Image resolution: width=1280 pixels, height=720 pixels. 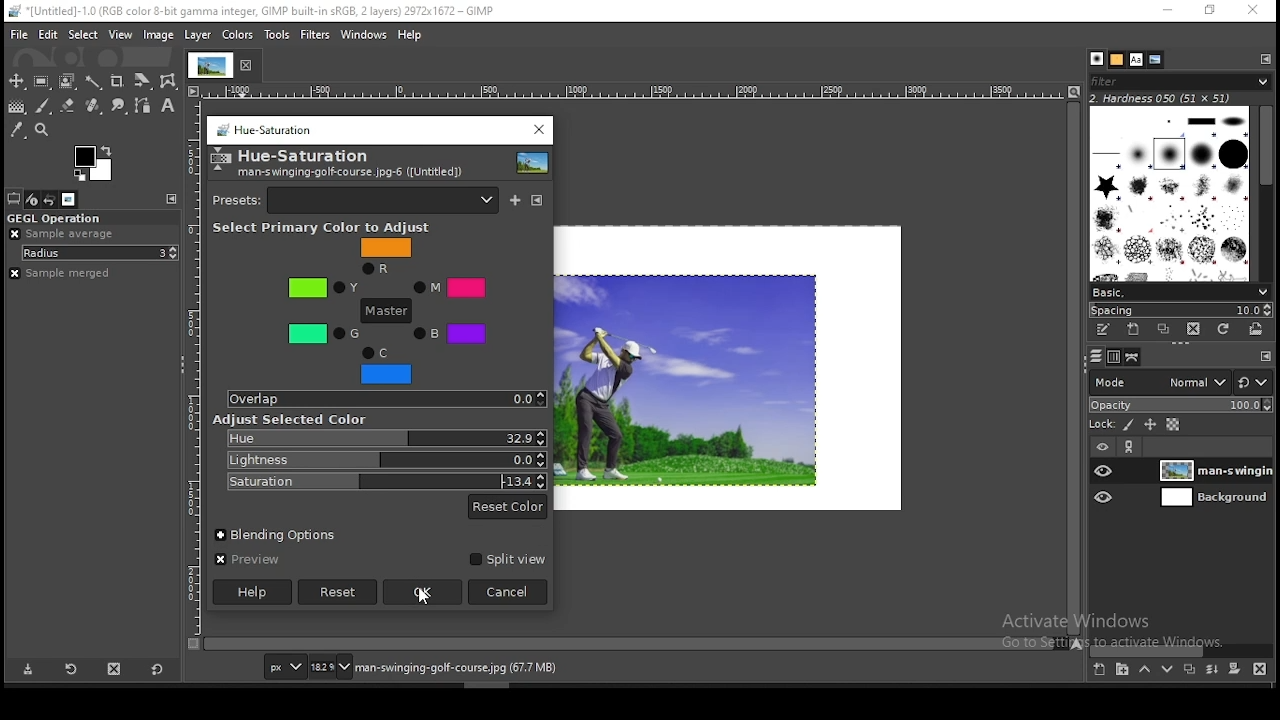 I want to click on layer , so click(x=1215, y=472).